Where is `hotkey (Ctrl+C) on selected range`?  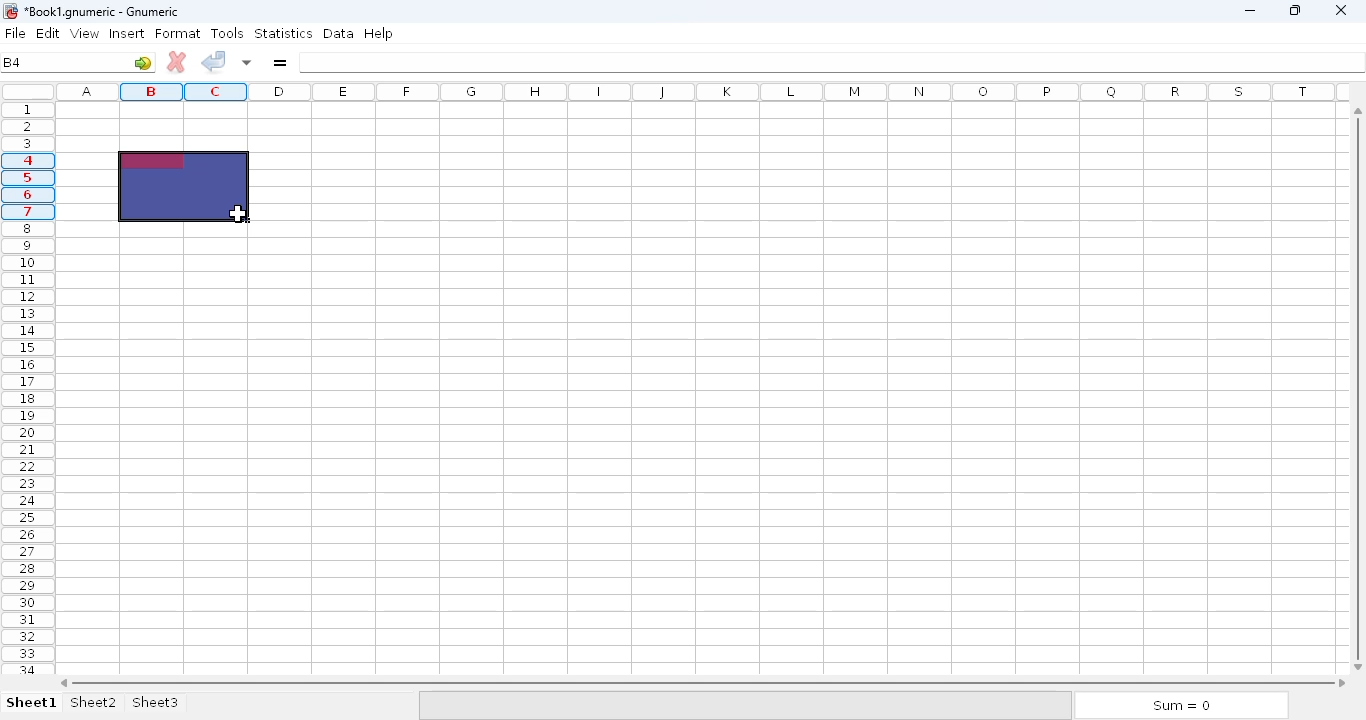
hotkey (Ctrl+C) on selected range is located at coordinates (183, 187).